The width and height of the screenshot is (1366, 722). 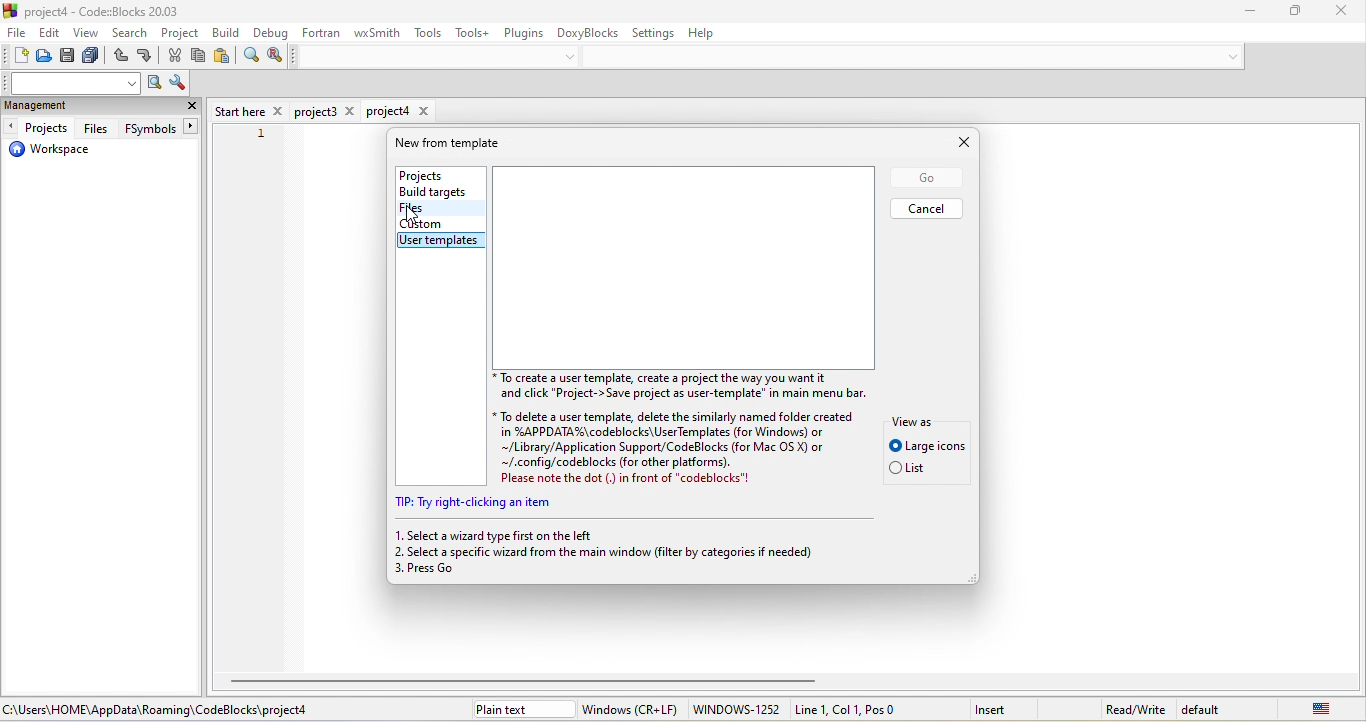 I want to click on window, so click(x=631, y=709).